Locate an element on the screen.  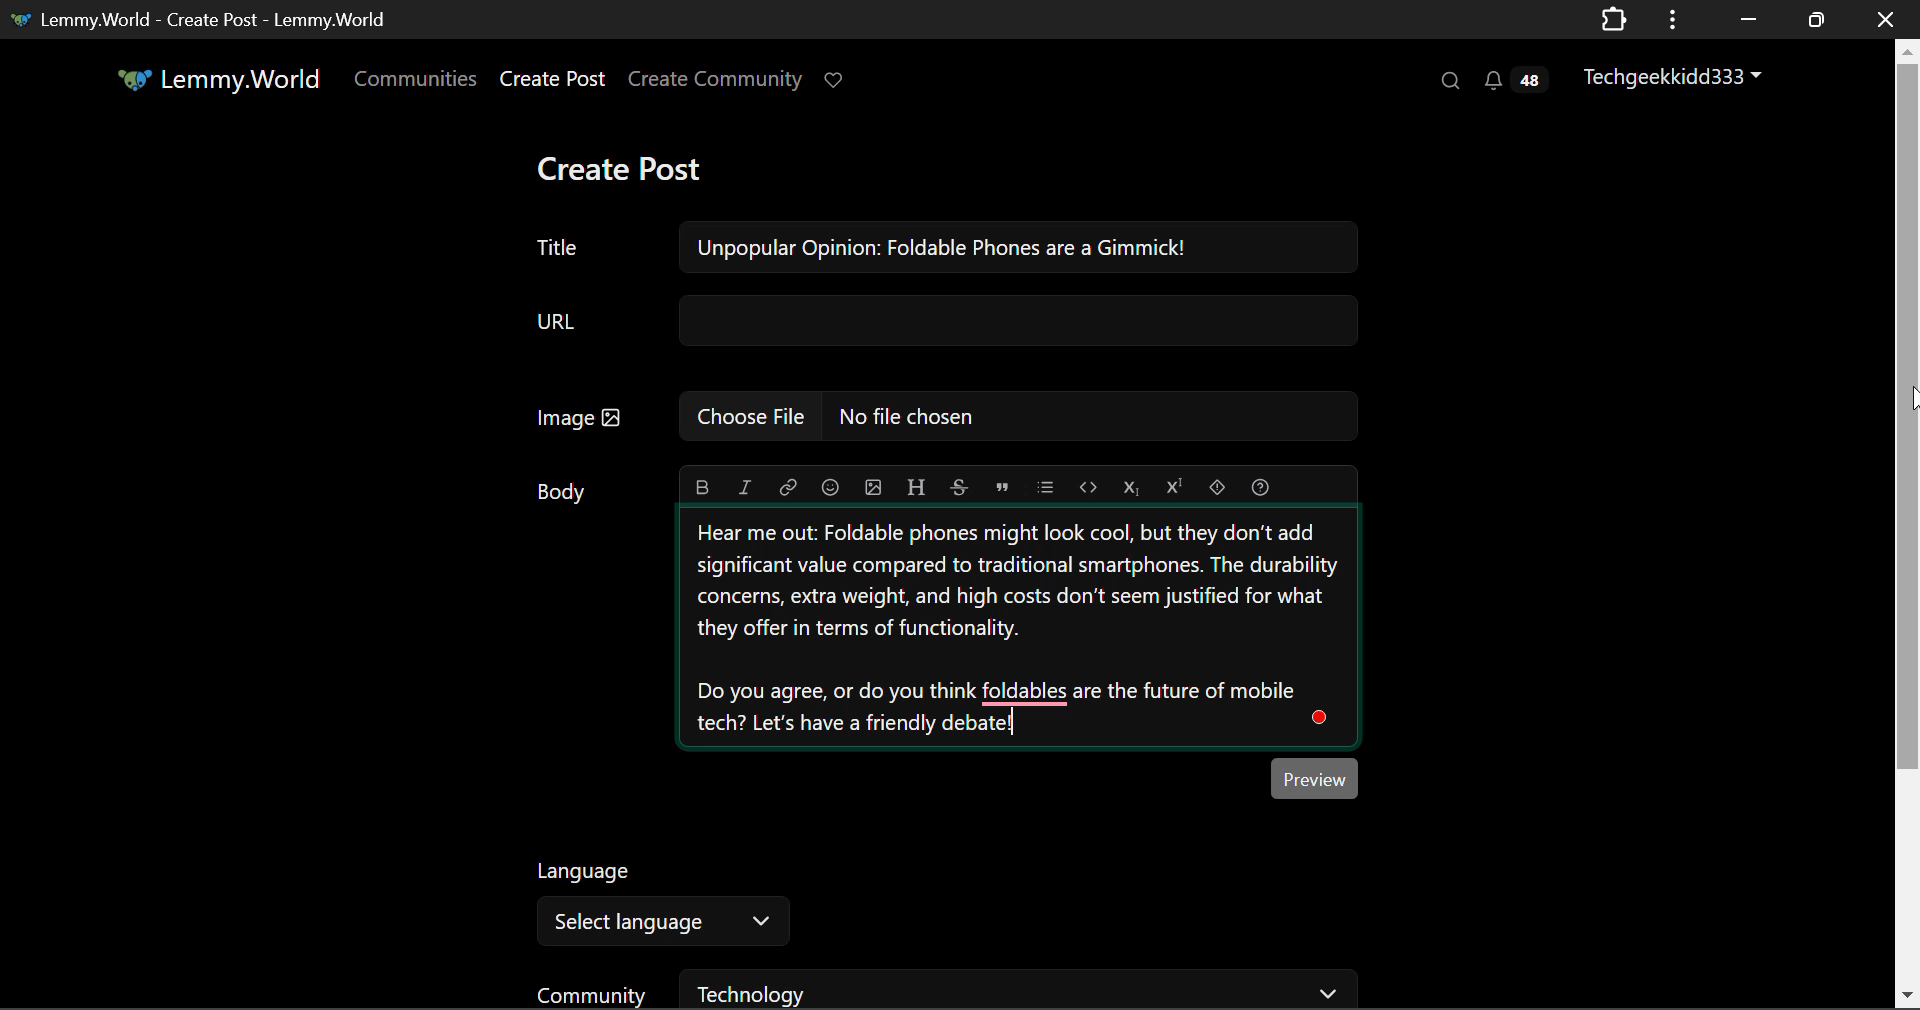
Post Preview Button is located at coordinates (1318, 778).